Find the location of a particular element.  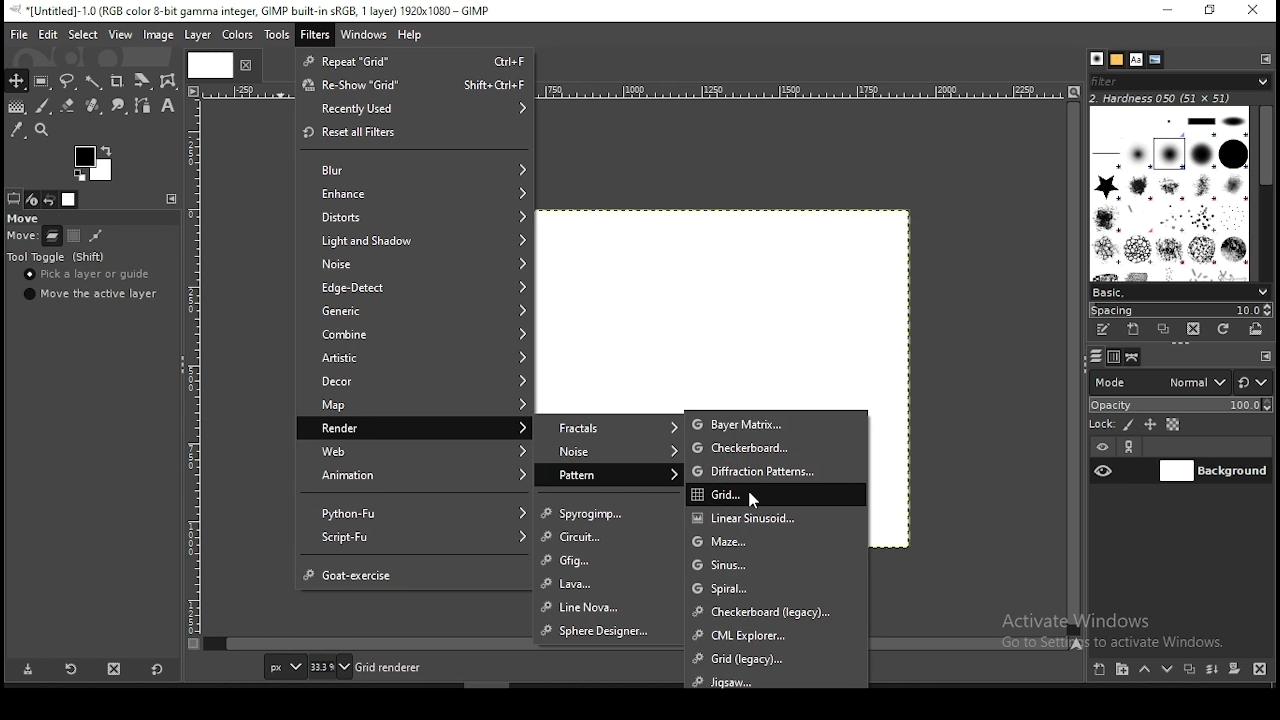

move layer is located at coordinates (52, 237).